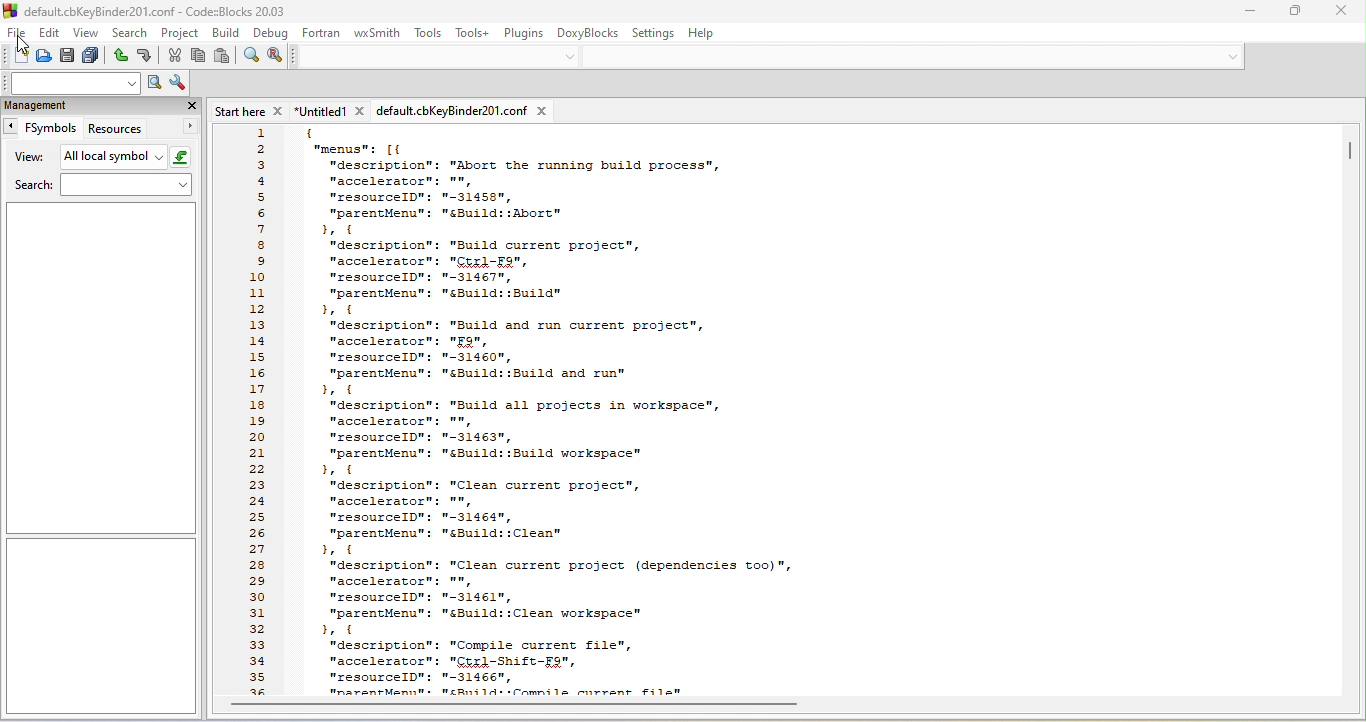 This screenshot has height=722, width=1366. Describe the element at coordinates (181, 32) in the screenshot. I see `project` at that location.